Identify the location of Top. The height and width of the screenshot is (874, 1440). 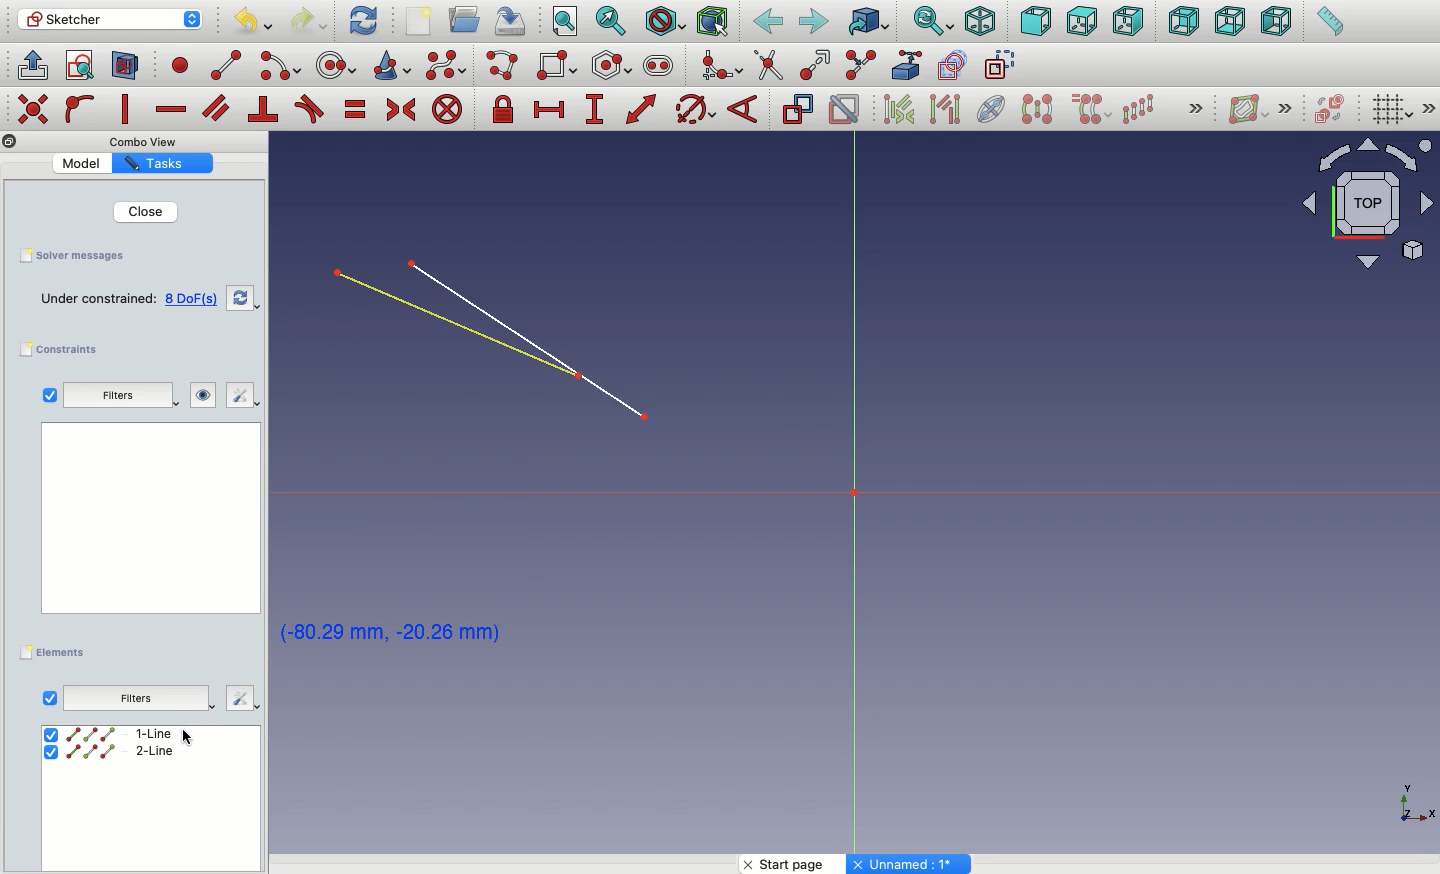
(1080, 23).